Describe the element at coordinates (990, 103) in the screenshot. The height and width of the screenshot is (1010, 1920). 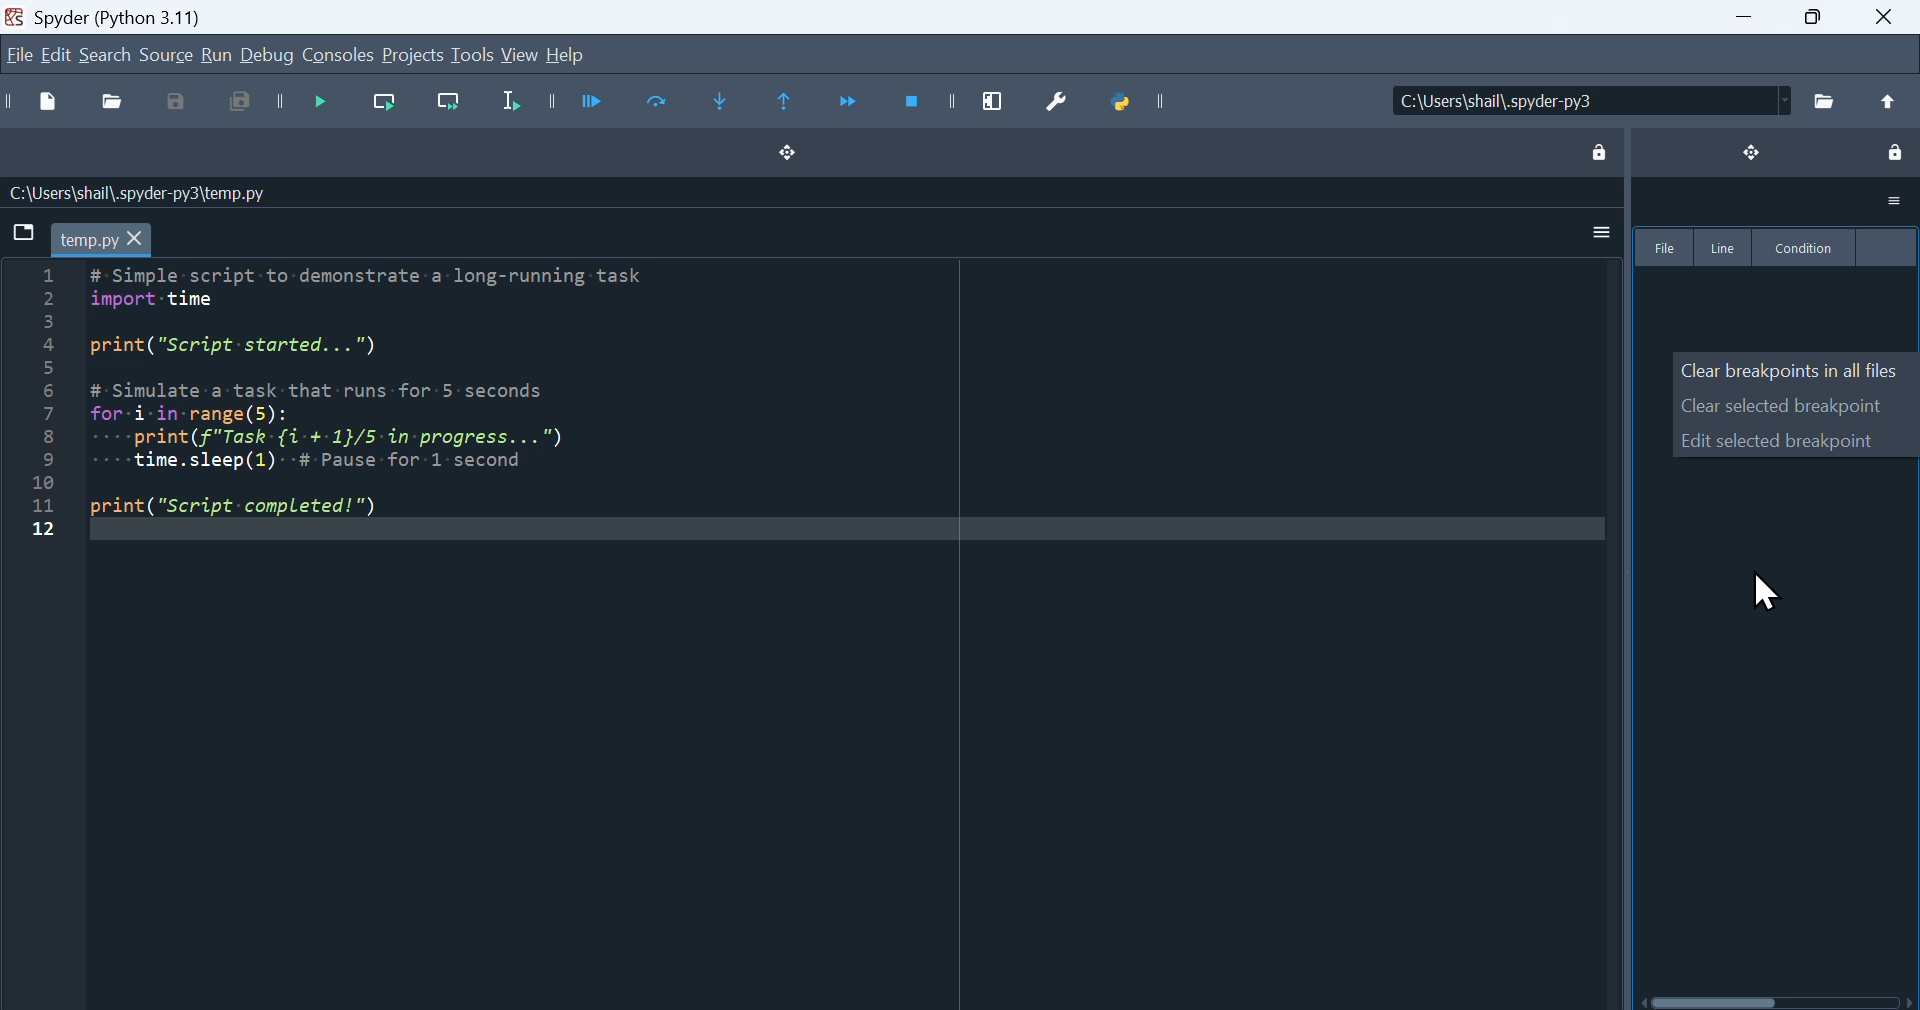
I see `maximise current pane` at that location.